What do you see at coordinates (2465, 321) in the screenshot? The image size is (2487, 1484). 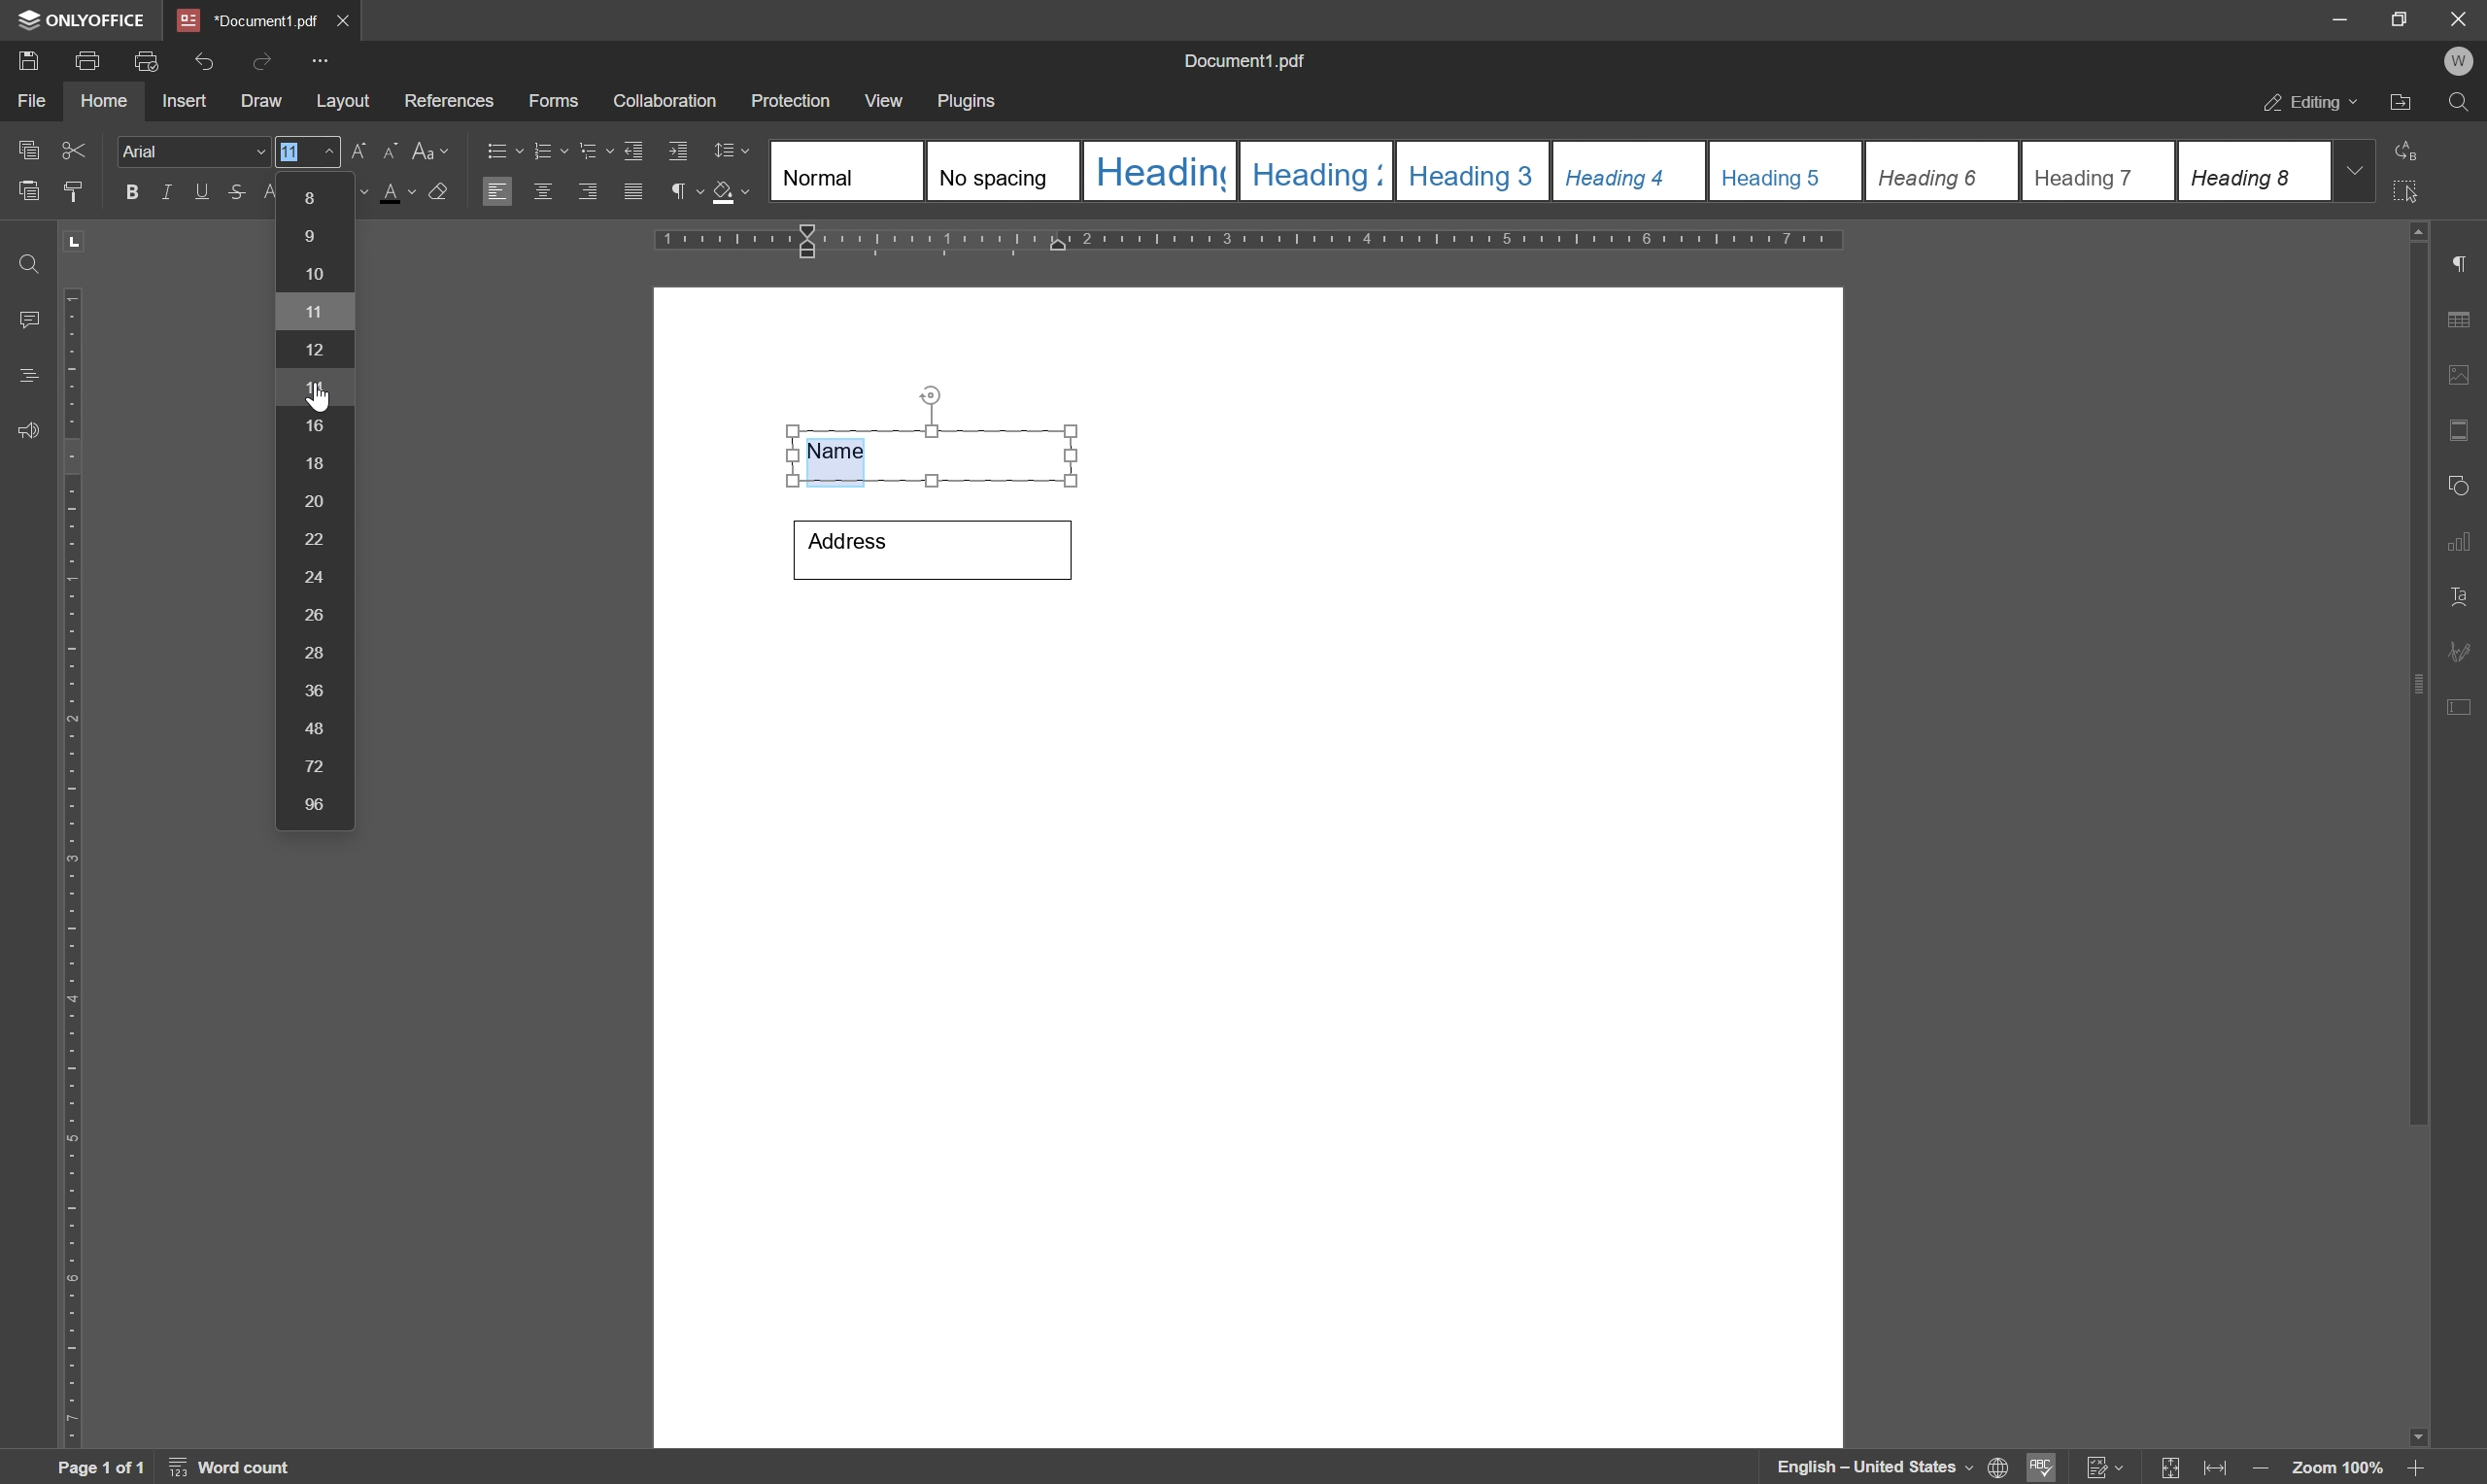 I see `table settings` at bounding box center [2465, 321].